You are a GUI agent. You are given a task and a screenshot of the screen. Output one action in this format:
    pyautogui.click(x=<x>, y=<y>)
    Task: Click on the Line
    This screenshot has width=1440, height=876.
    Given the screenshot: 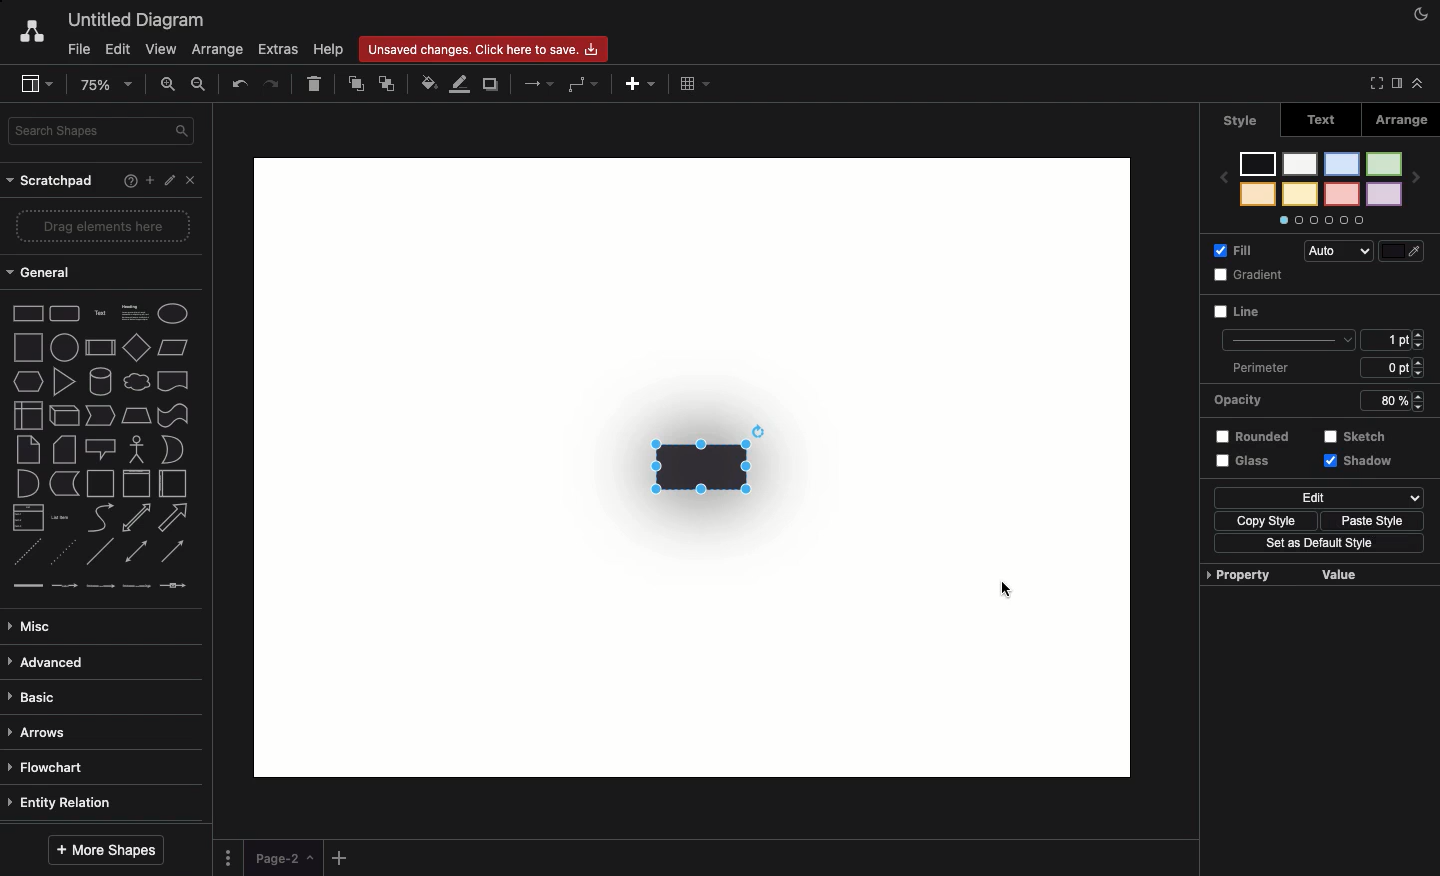 What is the action you would take?
    pyautogui.click(x=1244, y=316)
    